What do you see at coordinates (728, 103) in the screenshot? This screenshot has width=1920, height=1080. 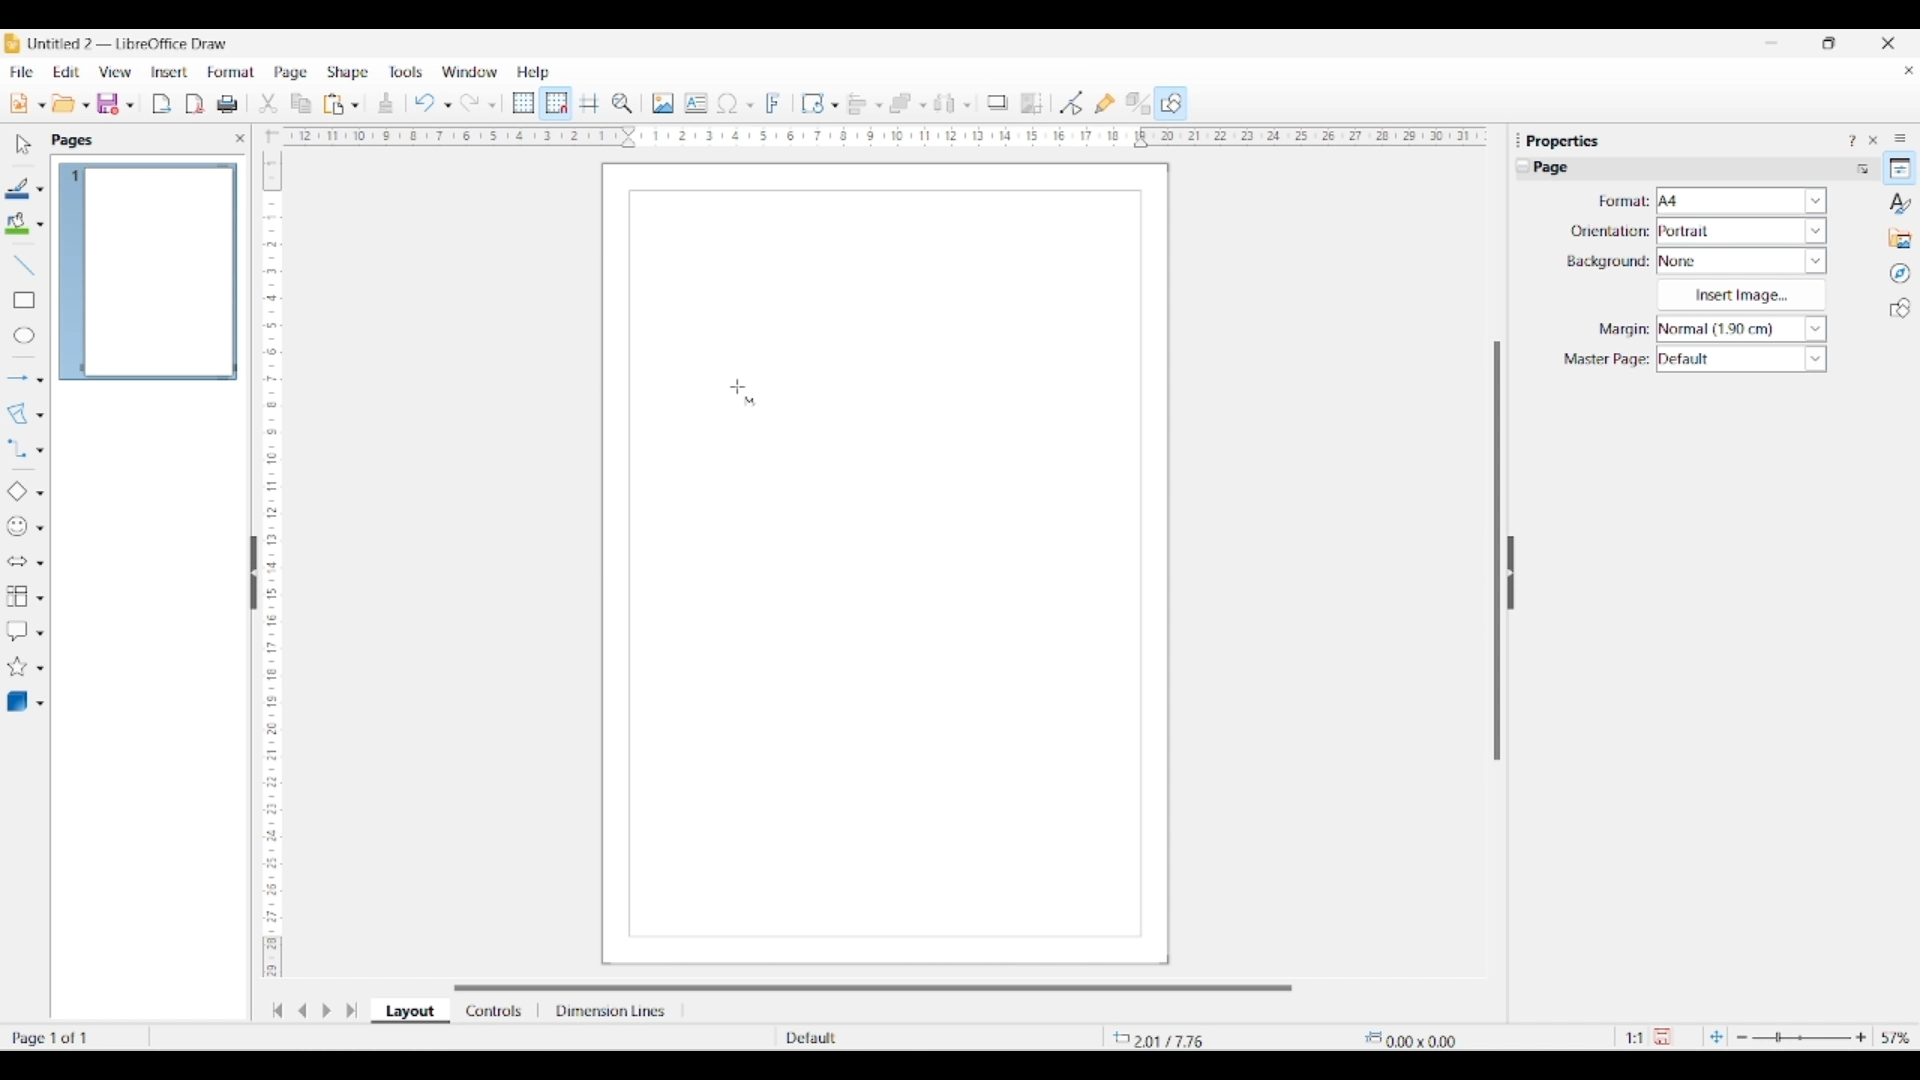 I see `Selected special character` at bounding box center [728, 103].